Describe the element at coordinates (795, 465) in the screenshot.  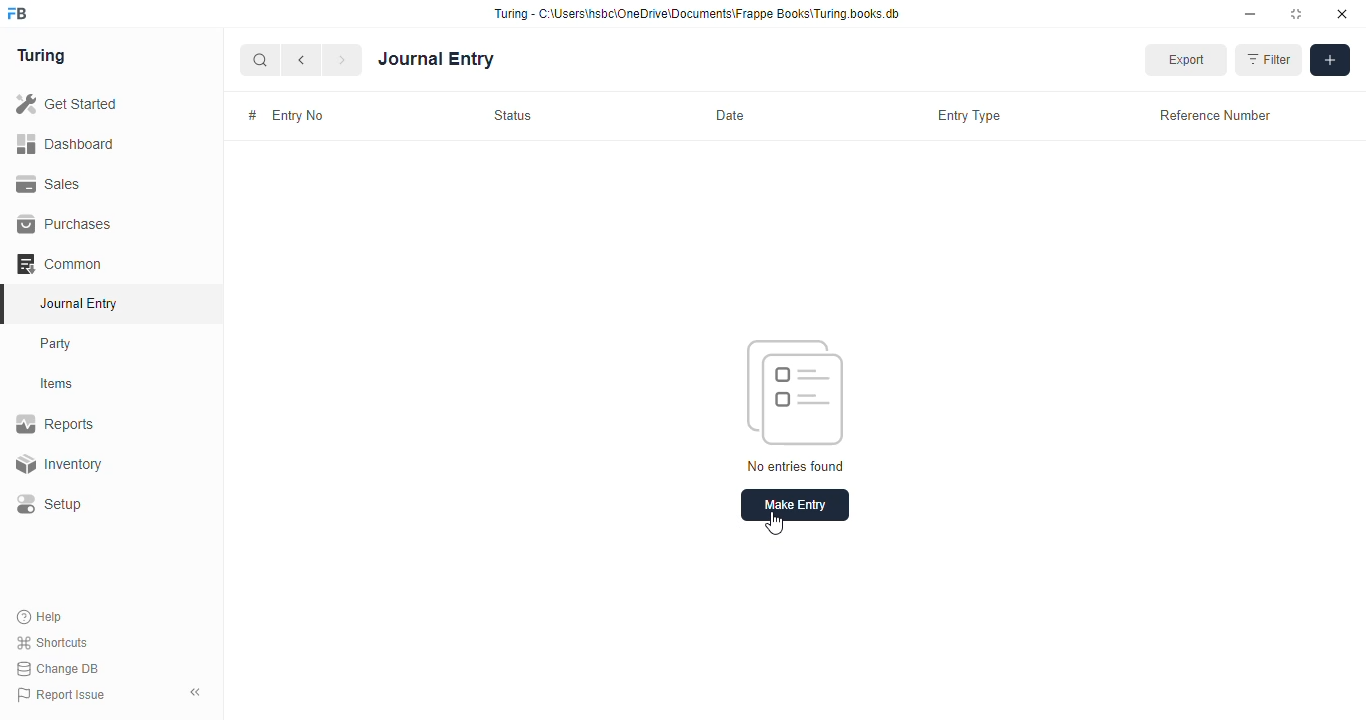
I see `no entries found` at that location.